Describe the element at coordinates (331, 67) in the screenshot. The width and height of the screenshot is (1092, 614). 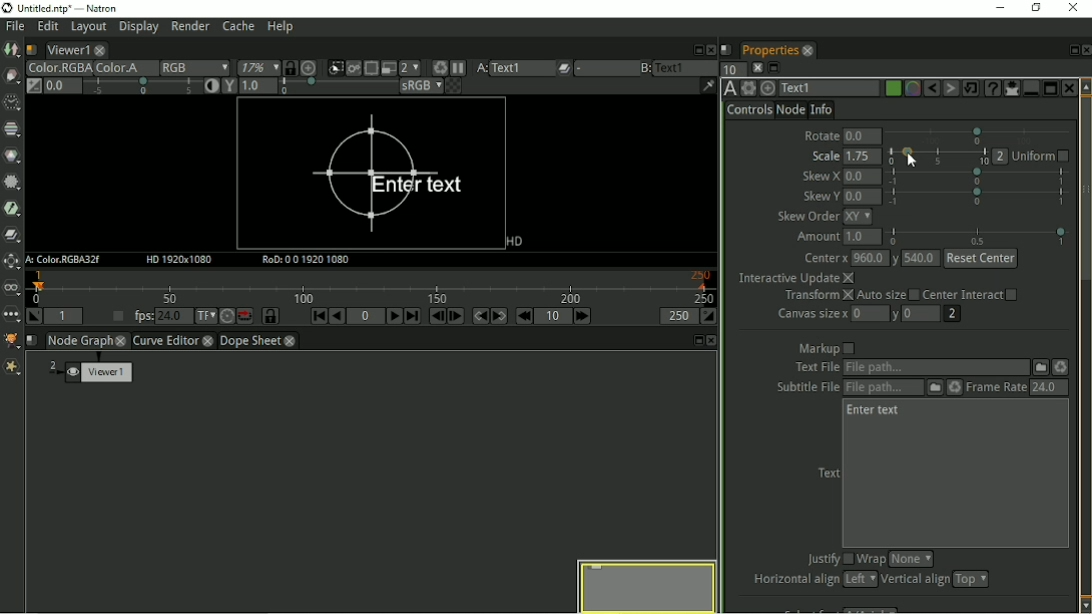
I see `Clips the portion of image` at that location.